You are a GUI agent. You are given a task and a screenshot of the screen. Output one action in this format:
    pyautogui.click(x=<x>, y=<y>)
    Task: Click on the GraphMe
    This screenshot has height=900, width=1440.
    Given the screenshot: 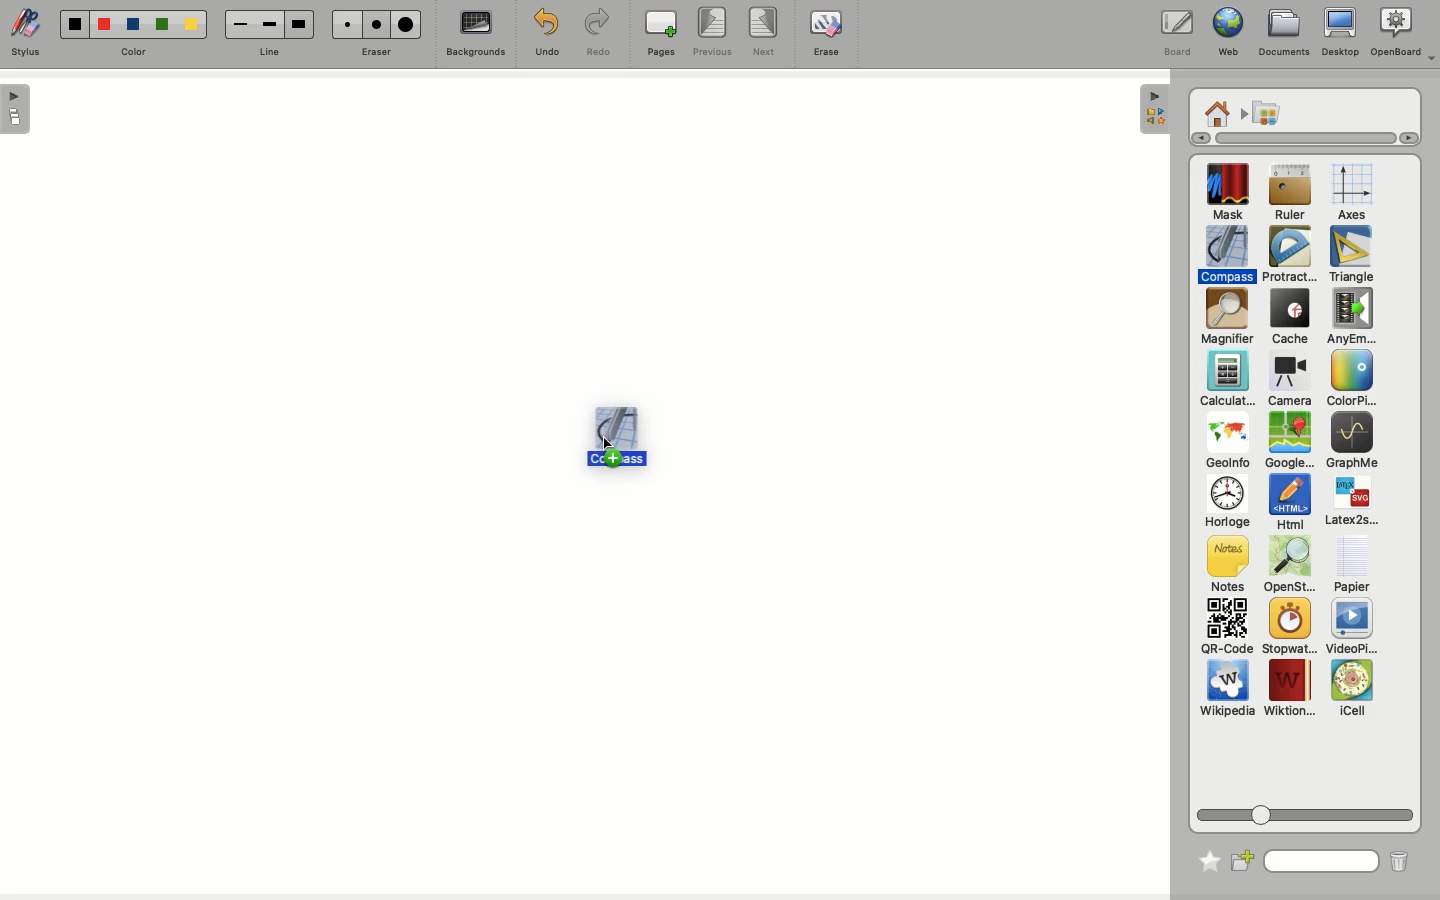 What is the action you would take?
    pyautogui.click(x=1351, y=442)
    